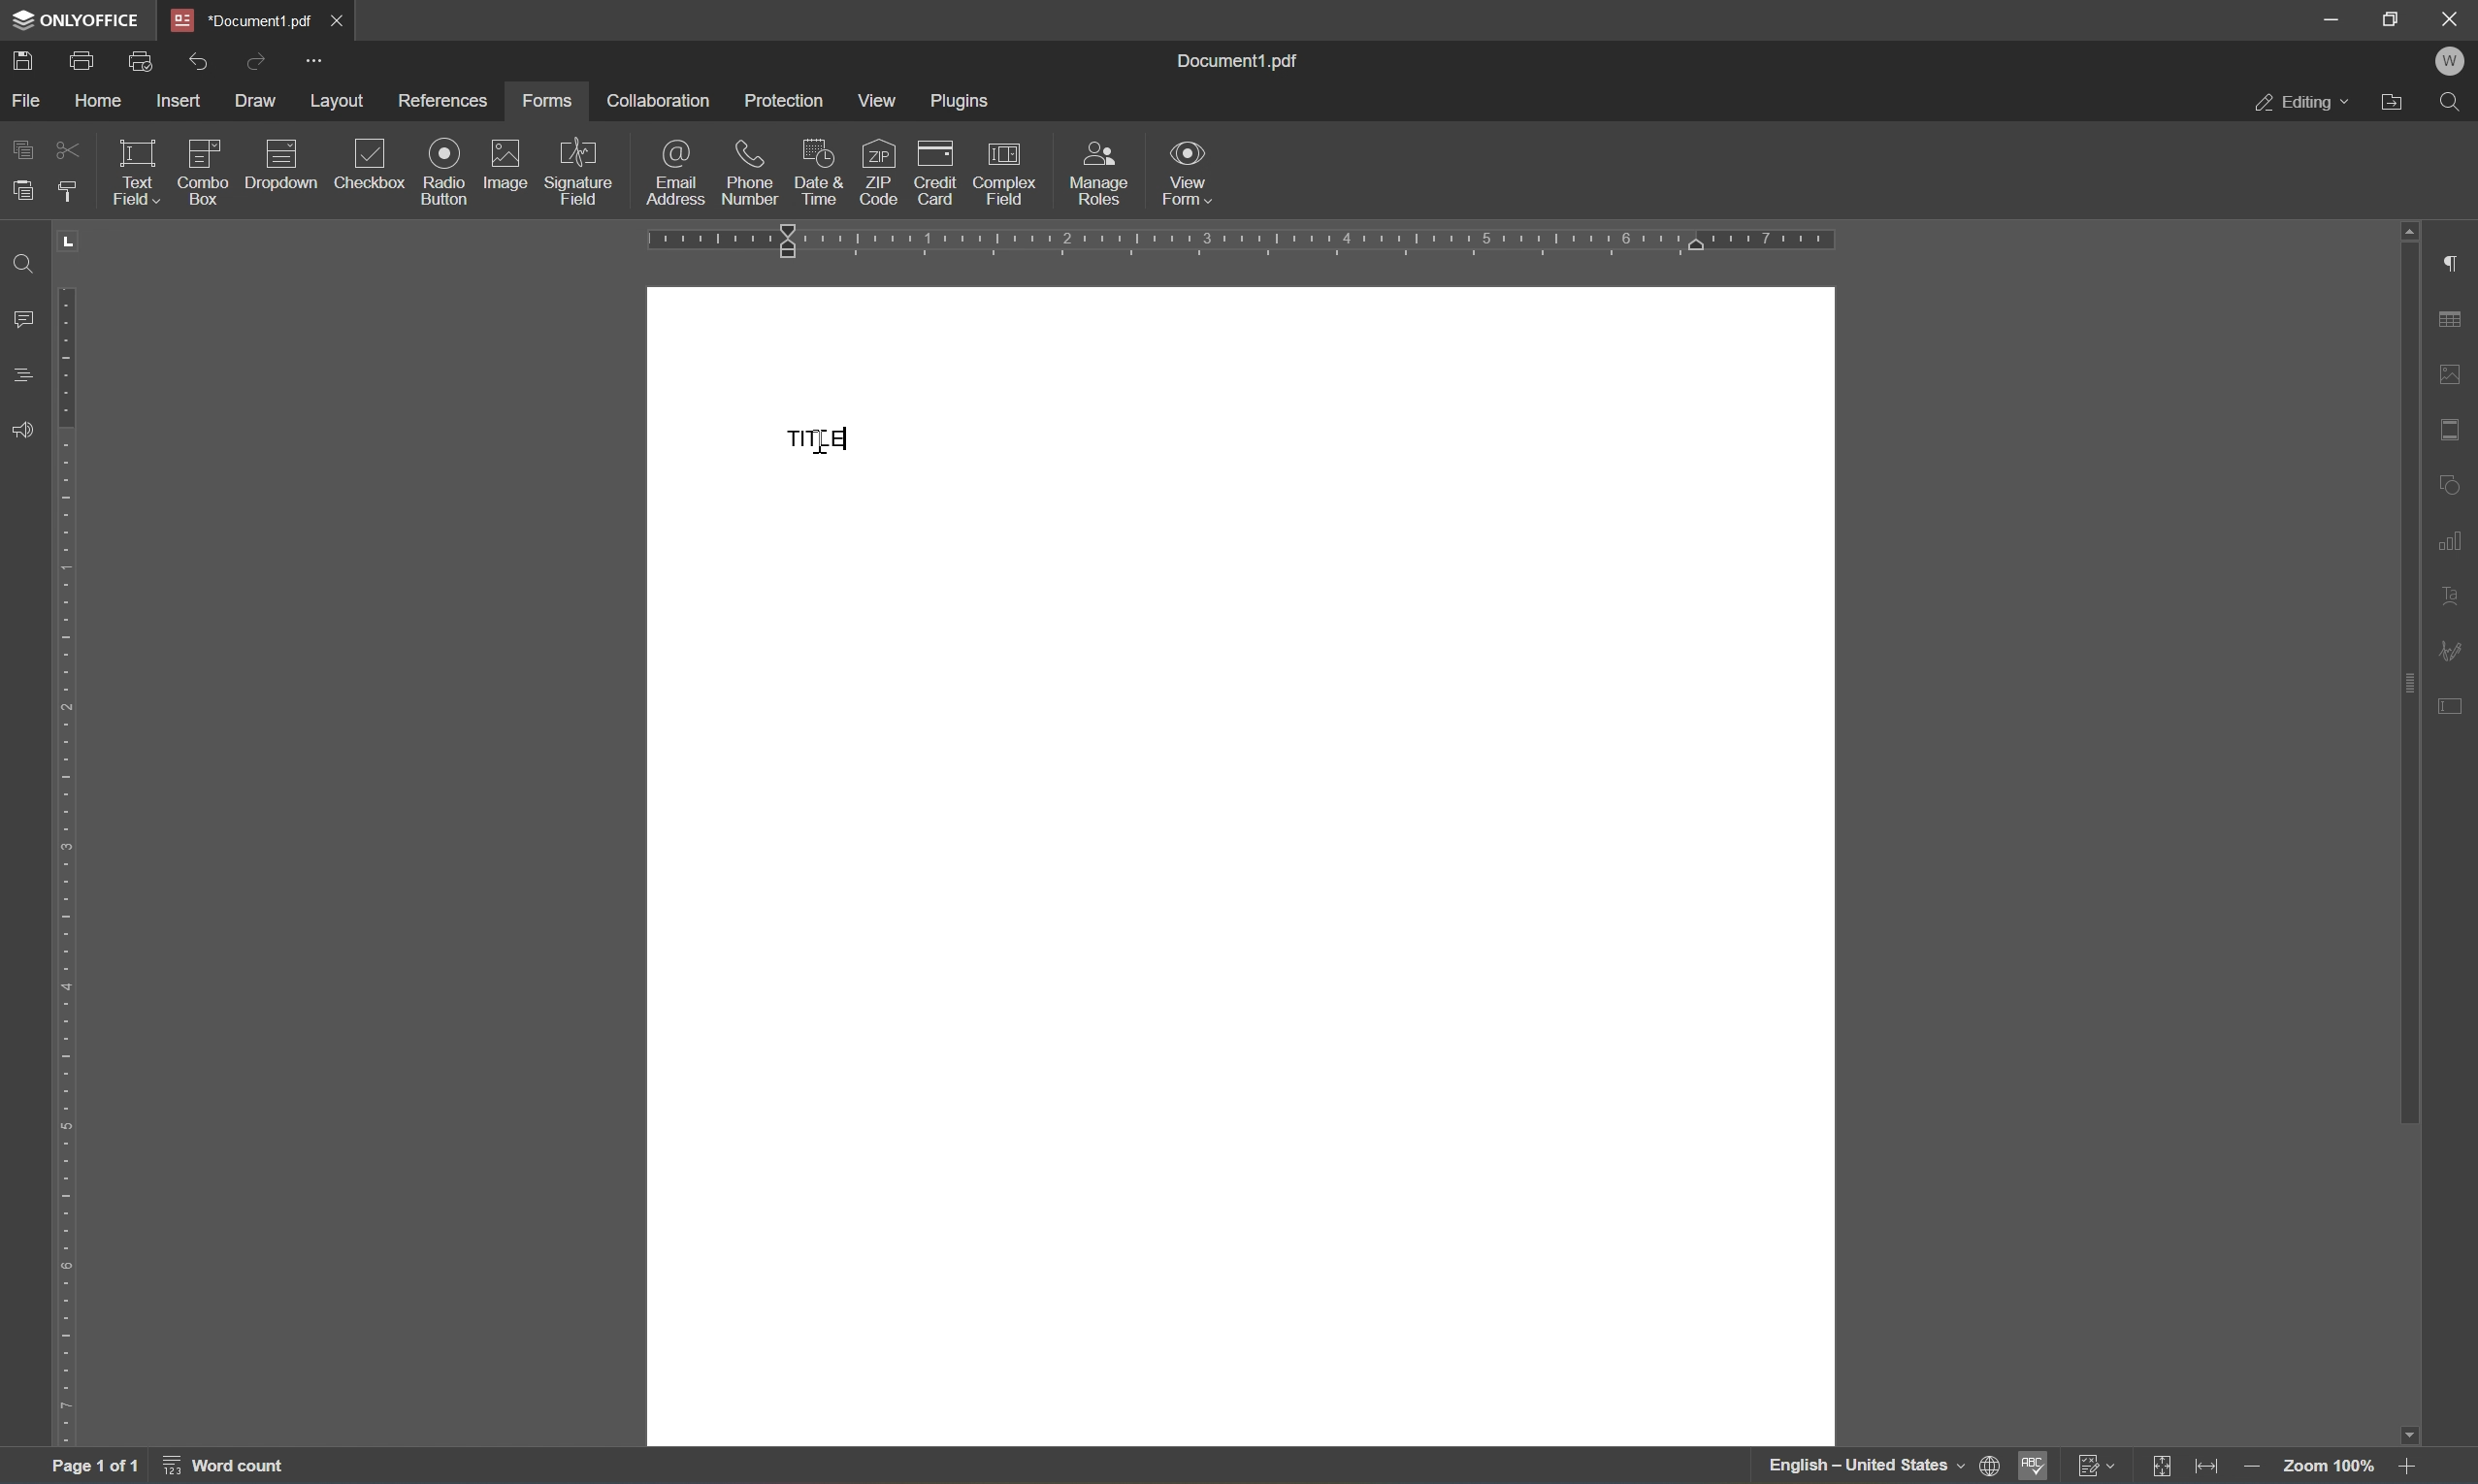 This screenshot has width=2478, height=1484. Describe the element at coordinates (2456, 318) in the screenshot. I see `table settings` at that location.